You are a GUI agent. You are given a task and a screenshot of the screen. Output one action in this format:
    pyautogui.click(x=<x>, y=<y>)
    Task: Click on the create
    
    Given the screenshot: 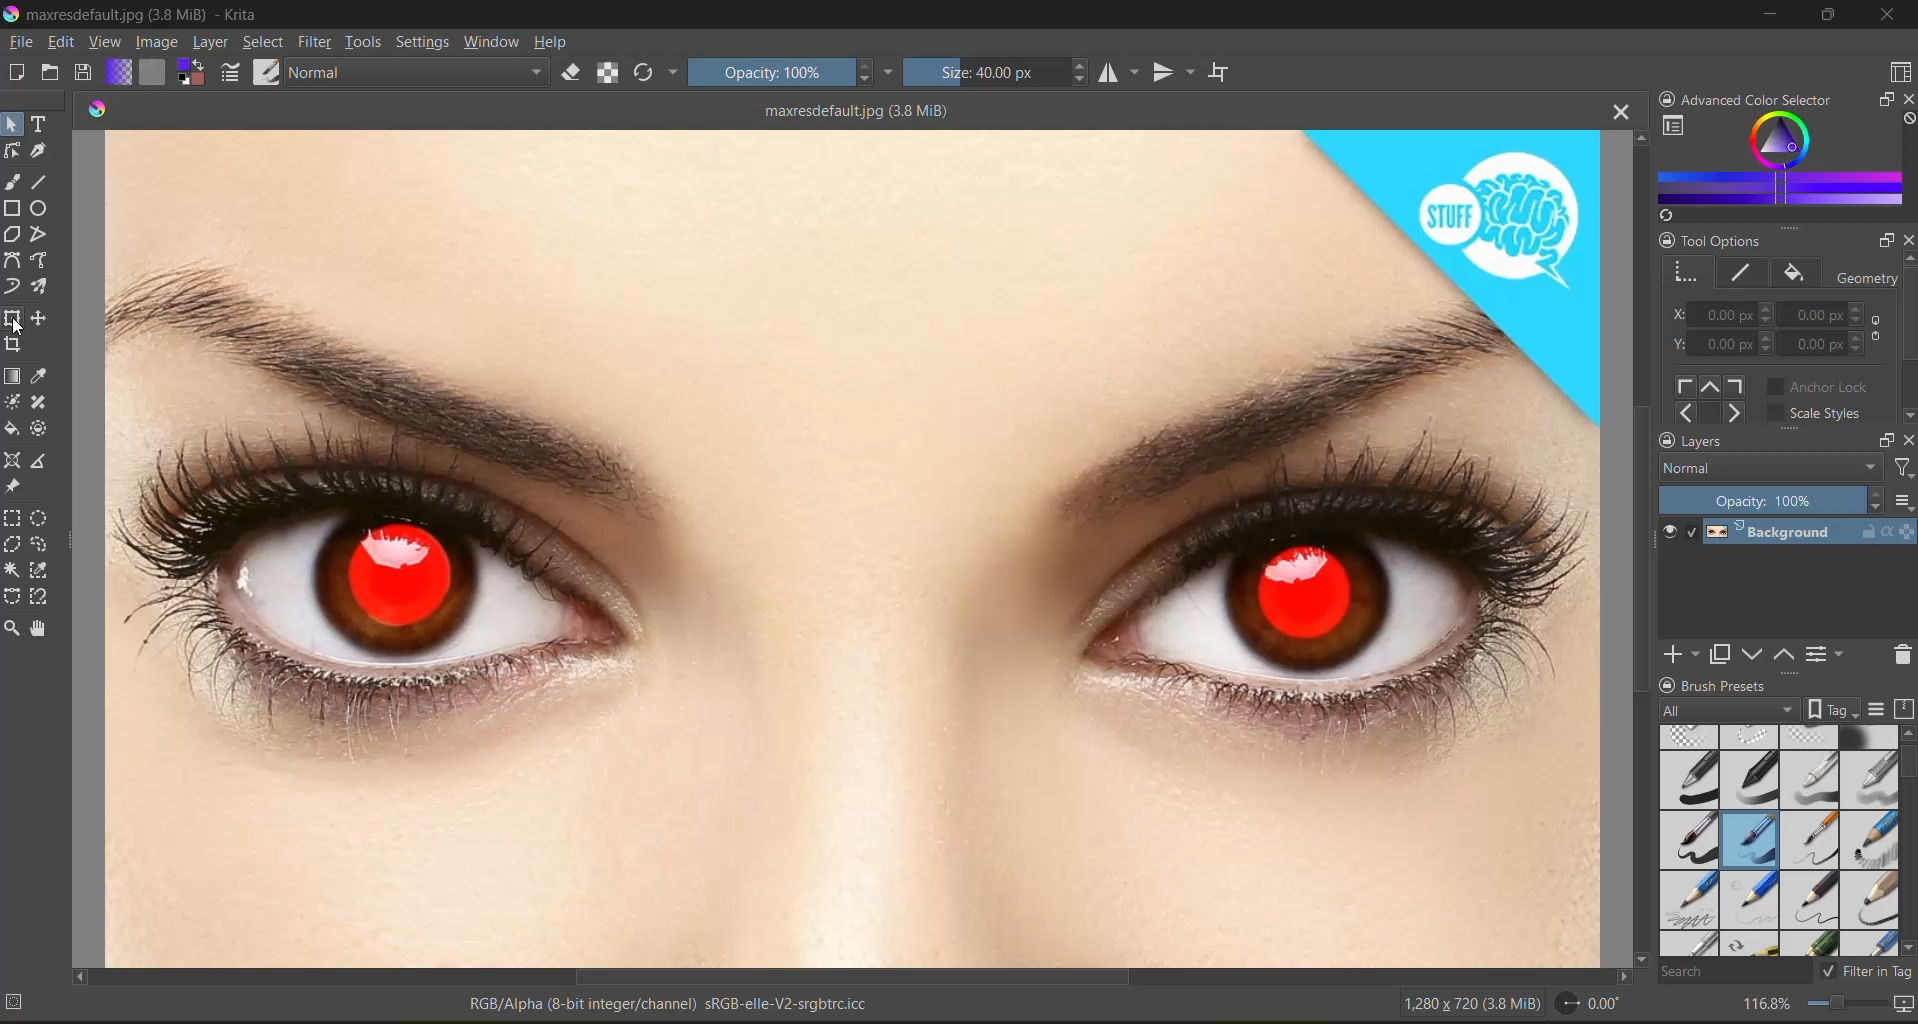 What is the action you would take?
    pyautogui.click(x=18, y=73)
    